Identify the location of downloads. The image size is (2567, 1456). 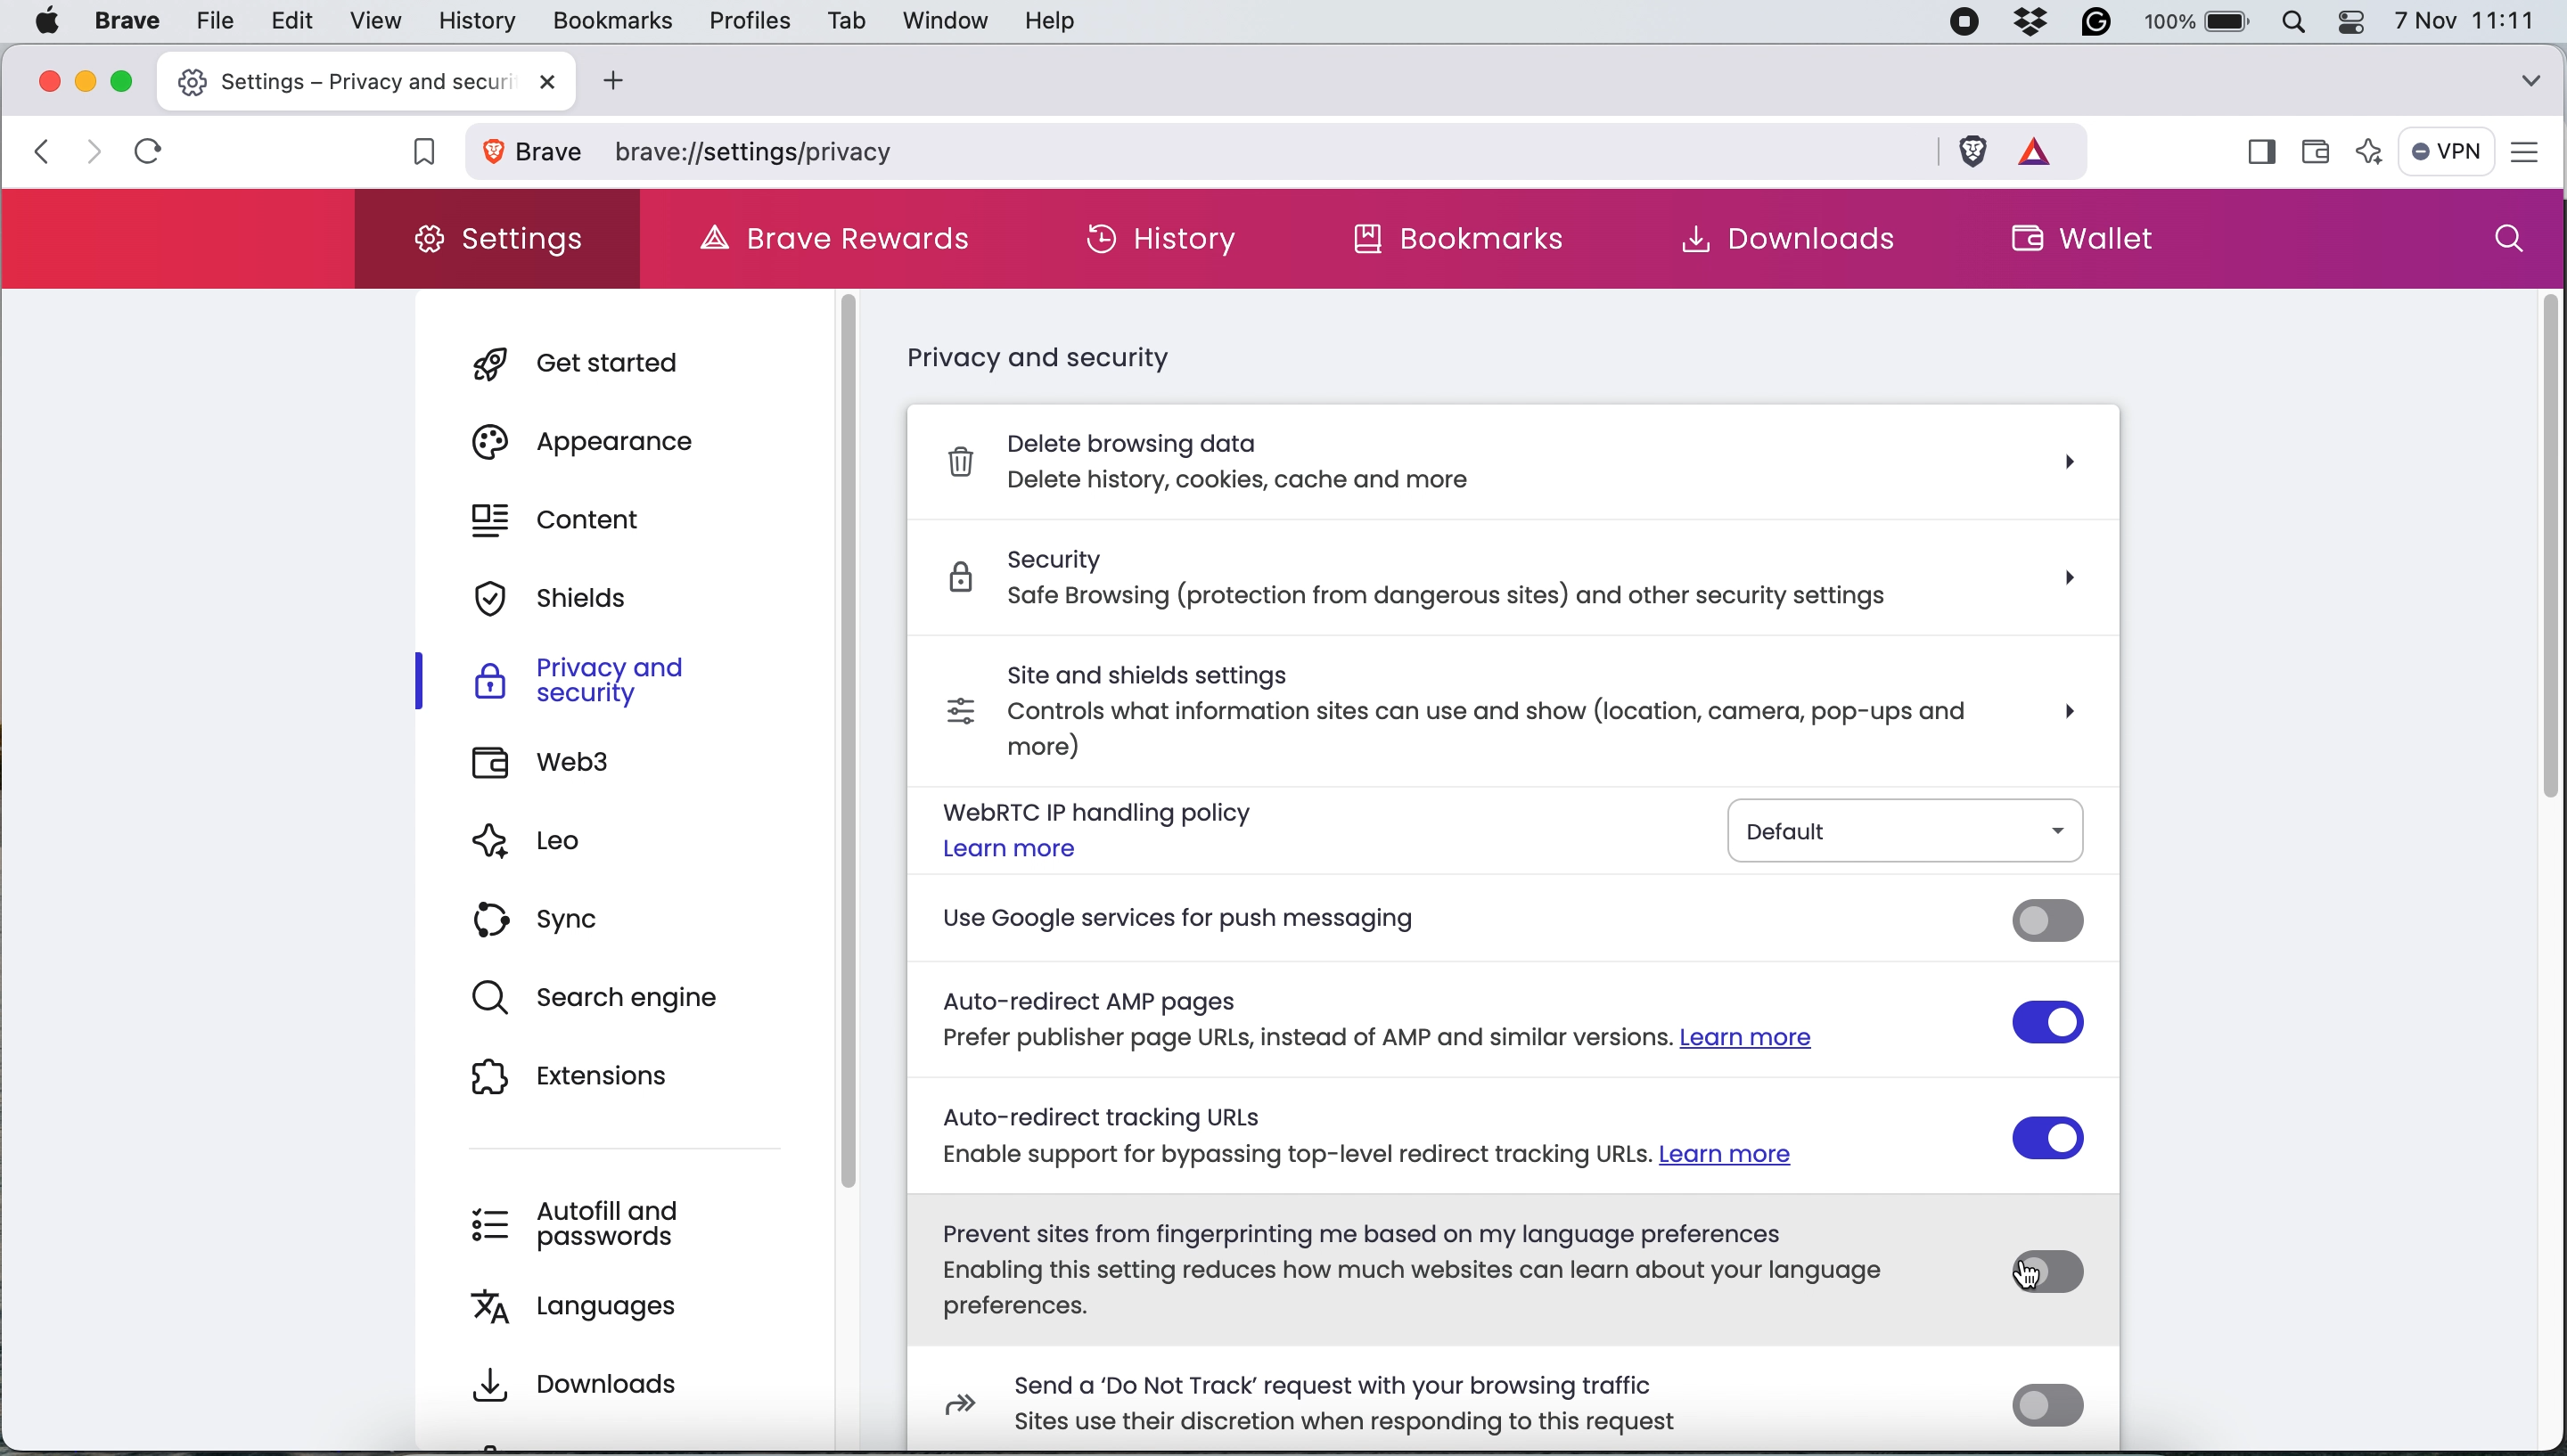
(1774, 239).